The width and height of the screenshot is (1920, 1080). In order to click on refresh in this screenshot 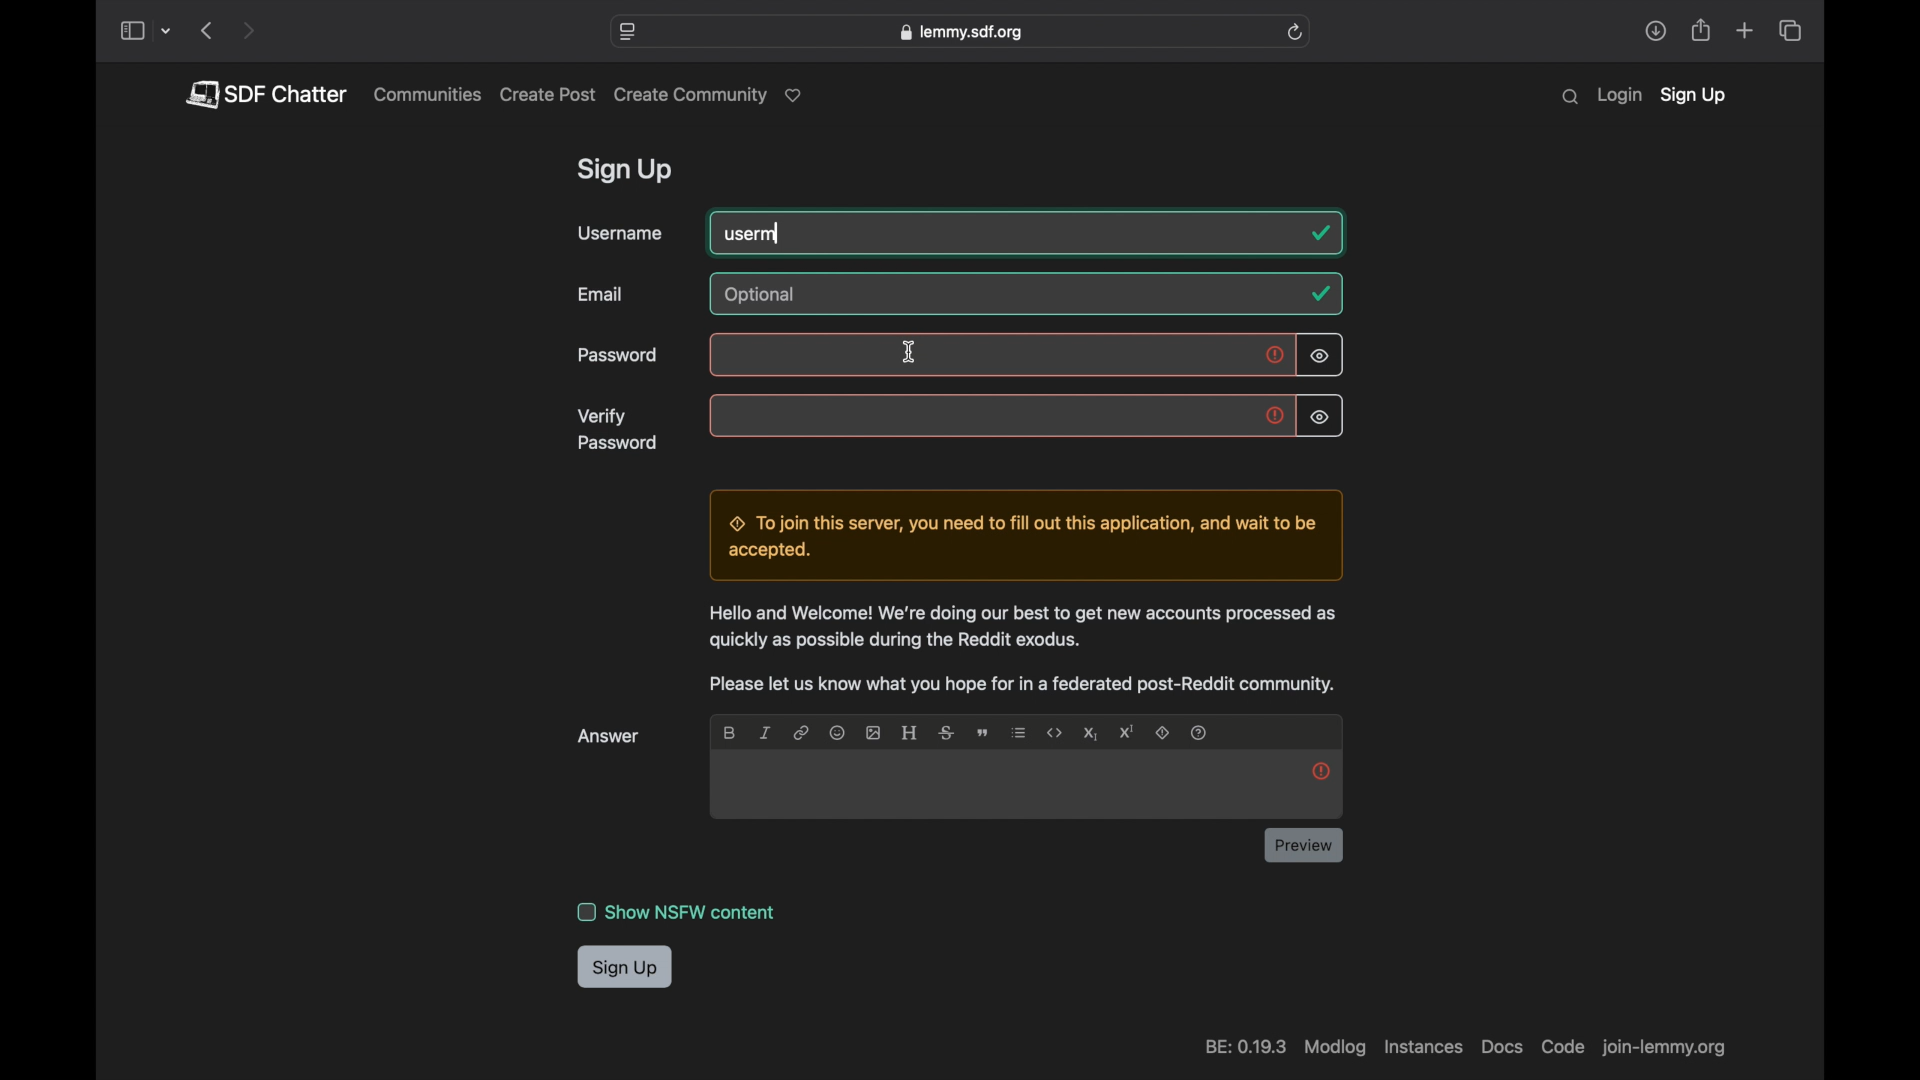, I will do `click(1295, 32)`.